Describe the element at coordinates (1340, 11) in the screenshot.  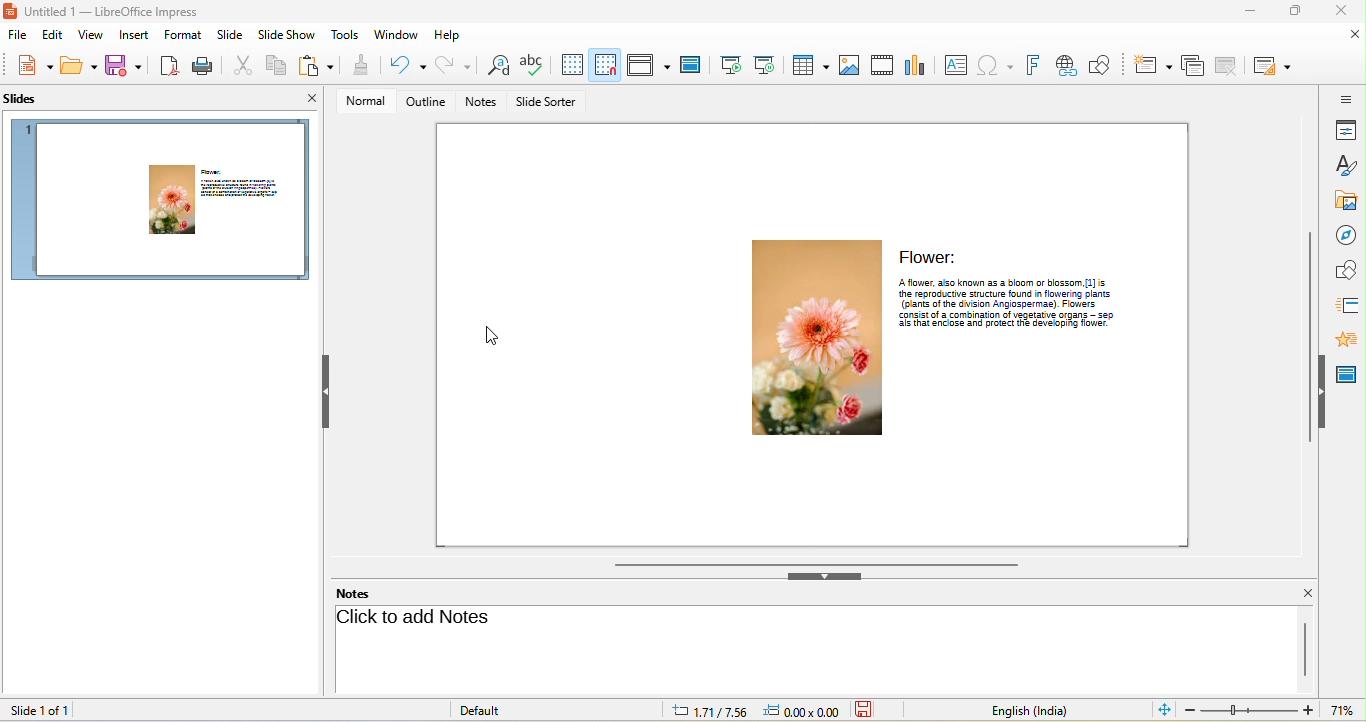
I see `close` at that location.